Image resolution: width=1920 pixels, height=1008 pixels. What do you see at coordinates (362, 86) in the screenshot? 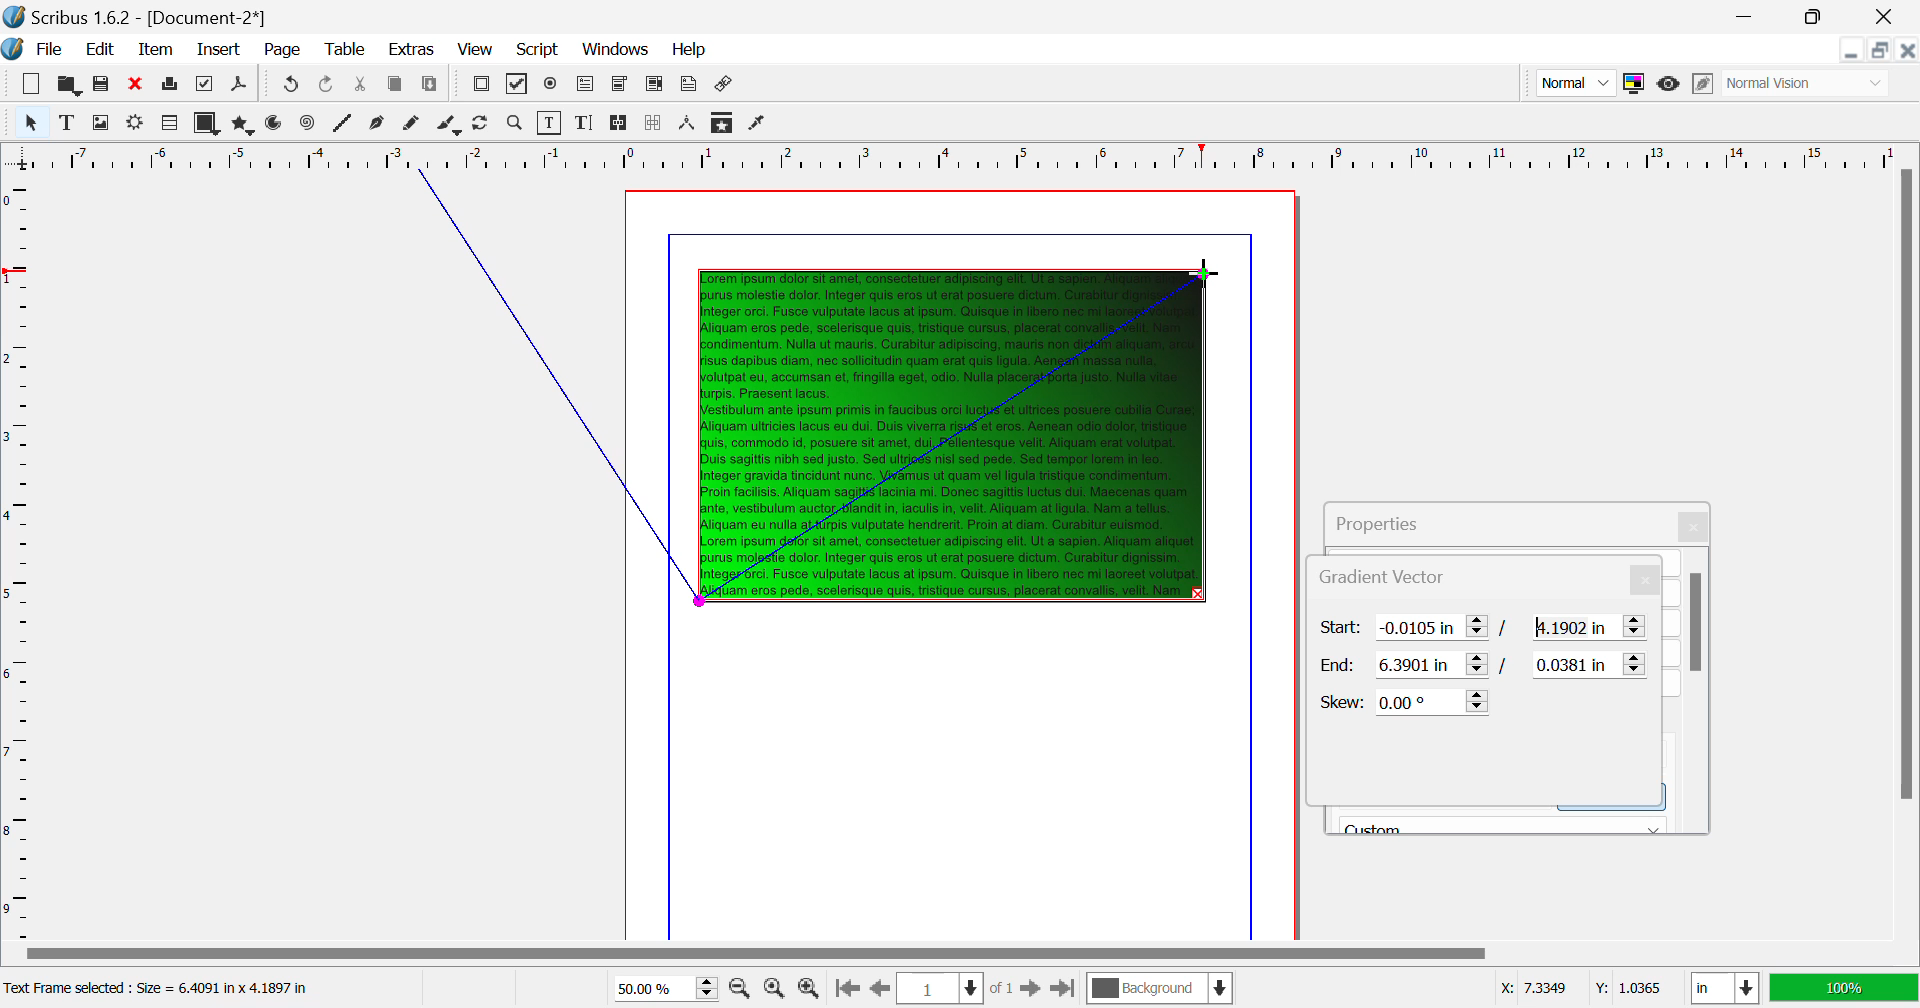
I see `Cut` at bounding box center [362, 86].